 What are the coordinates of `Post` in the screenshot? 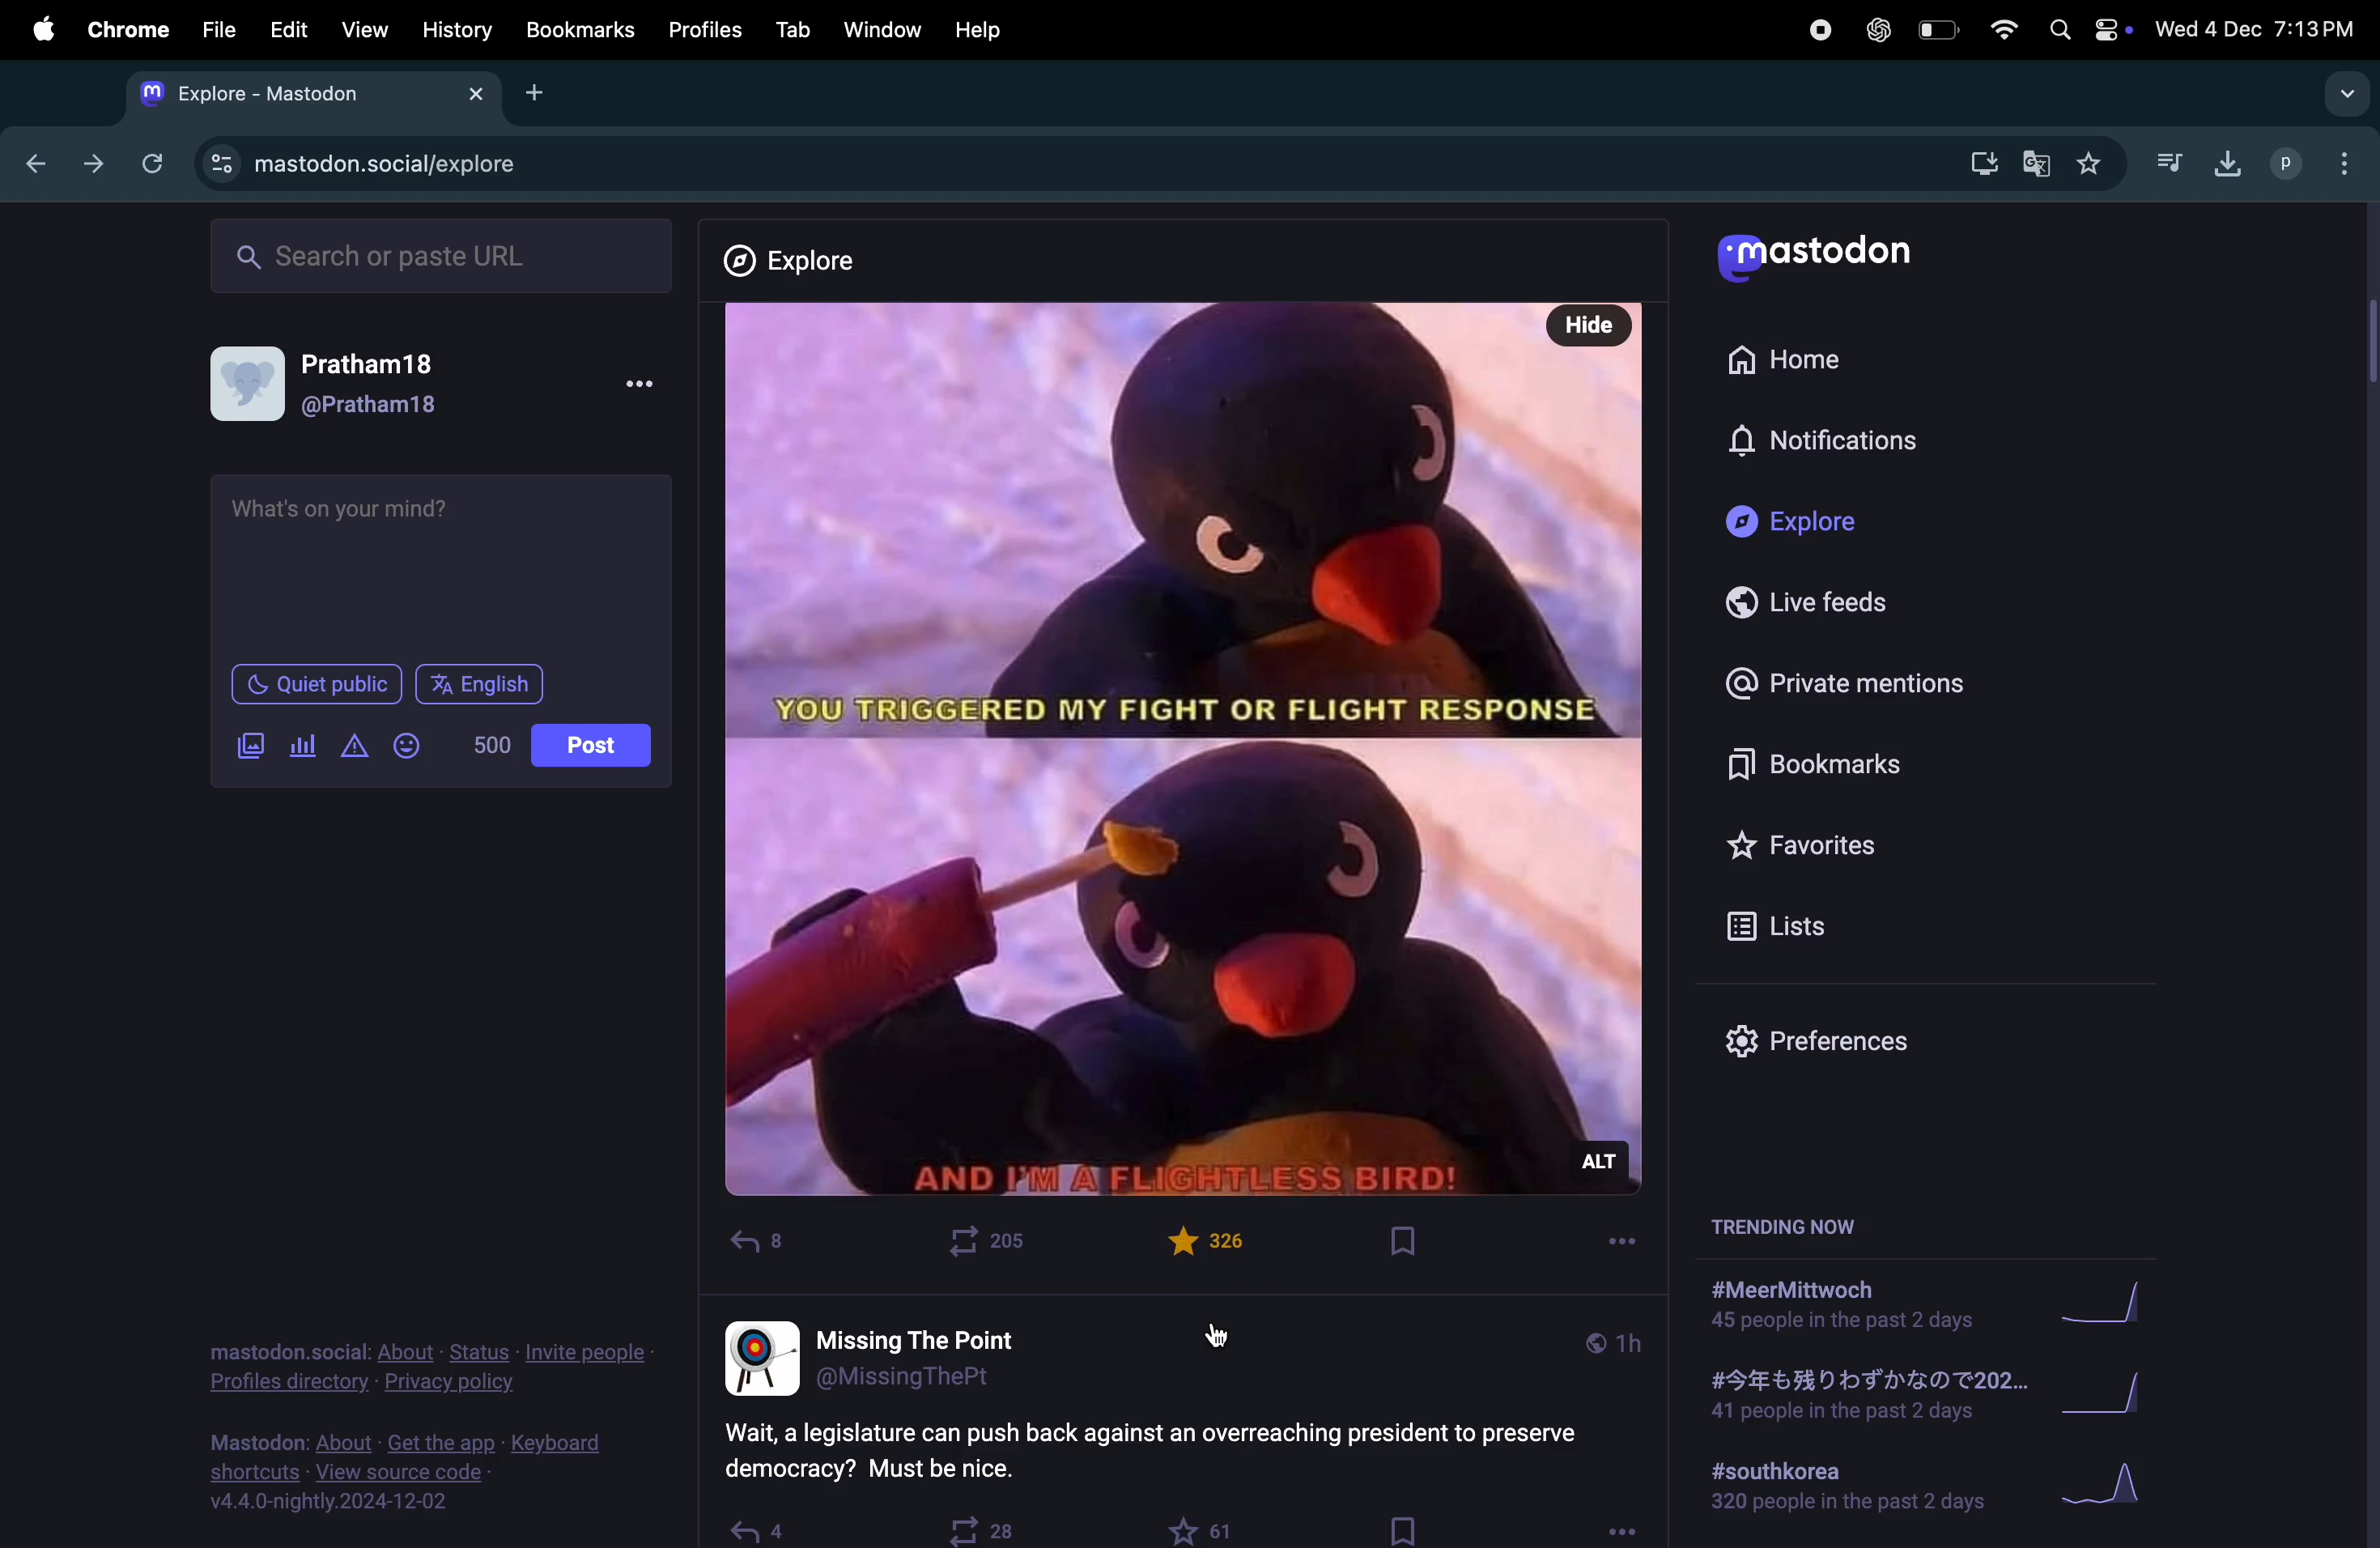 It's located at (1180, 749).